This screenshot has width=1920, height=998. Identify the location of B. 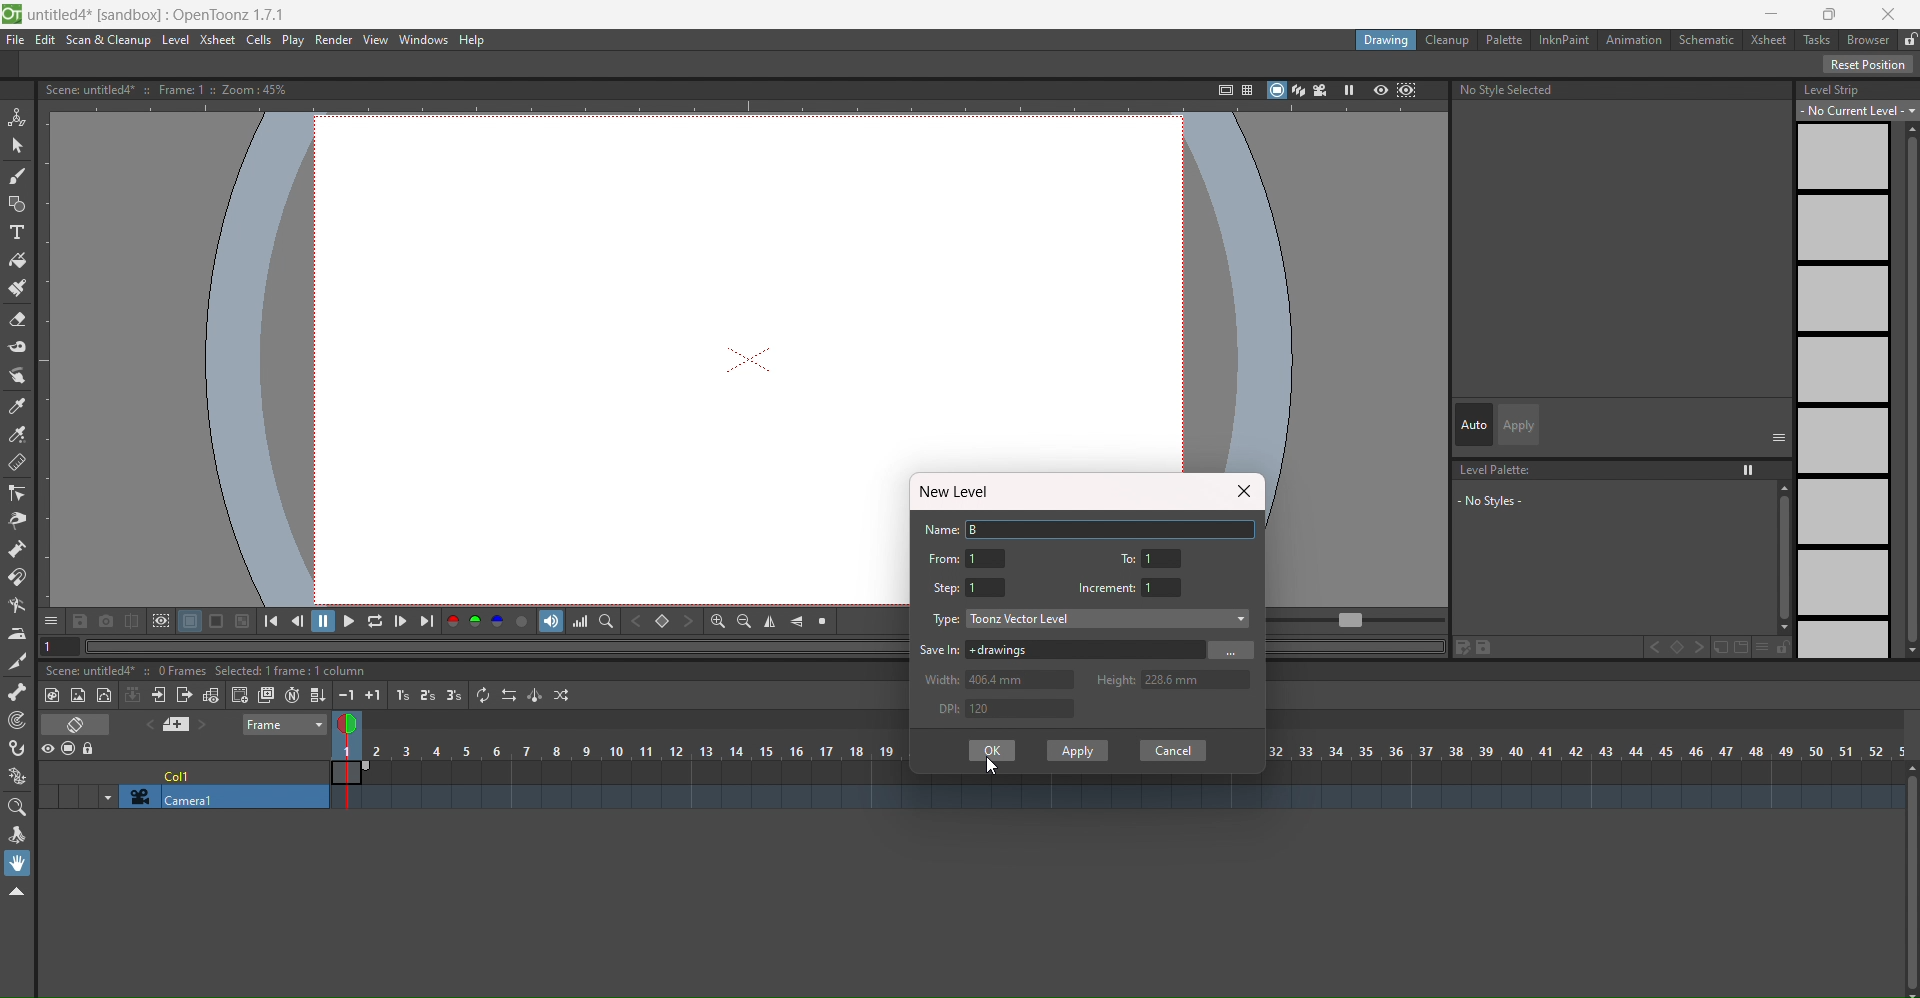
(1114, 528).